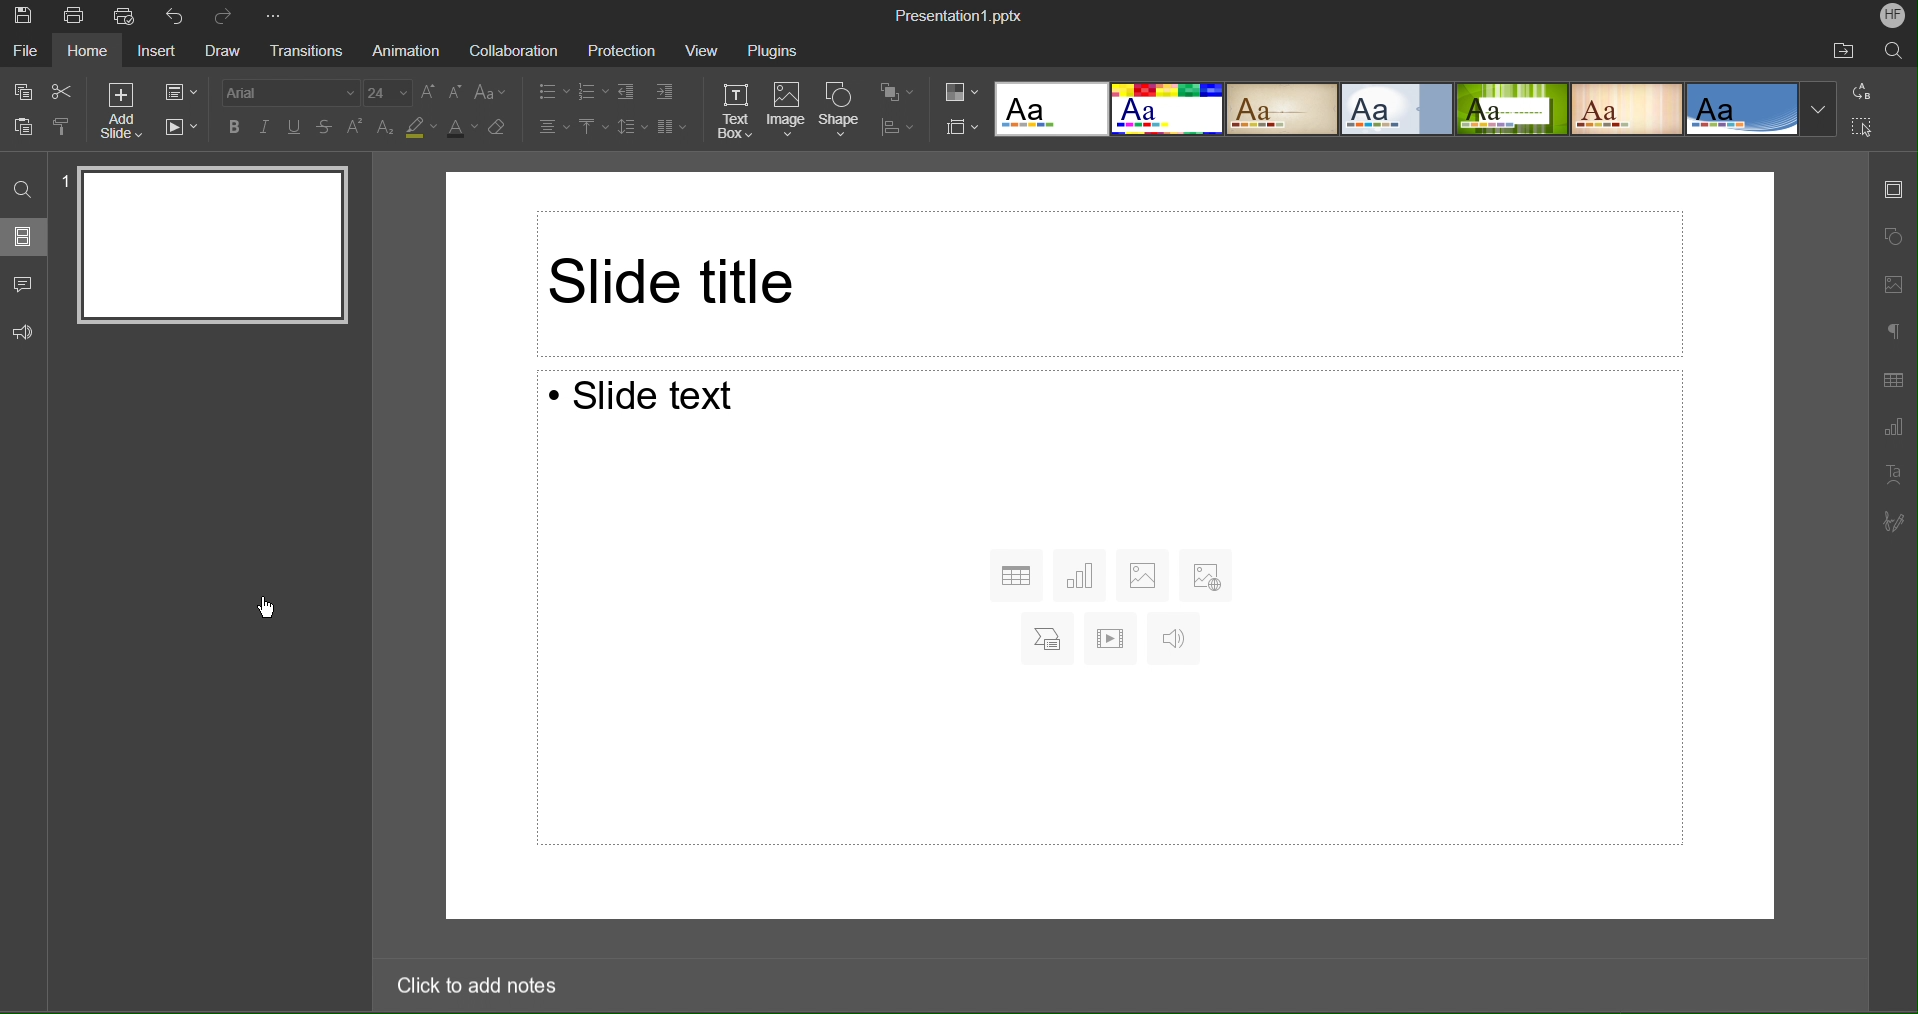 Image resolution: width=1918 pixels, height=1014 pixels. I want to click on highlight color, so click(421, 130).